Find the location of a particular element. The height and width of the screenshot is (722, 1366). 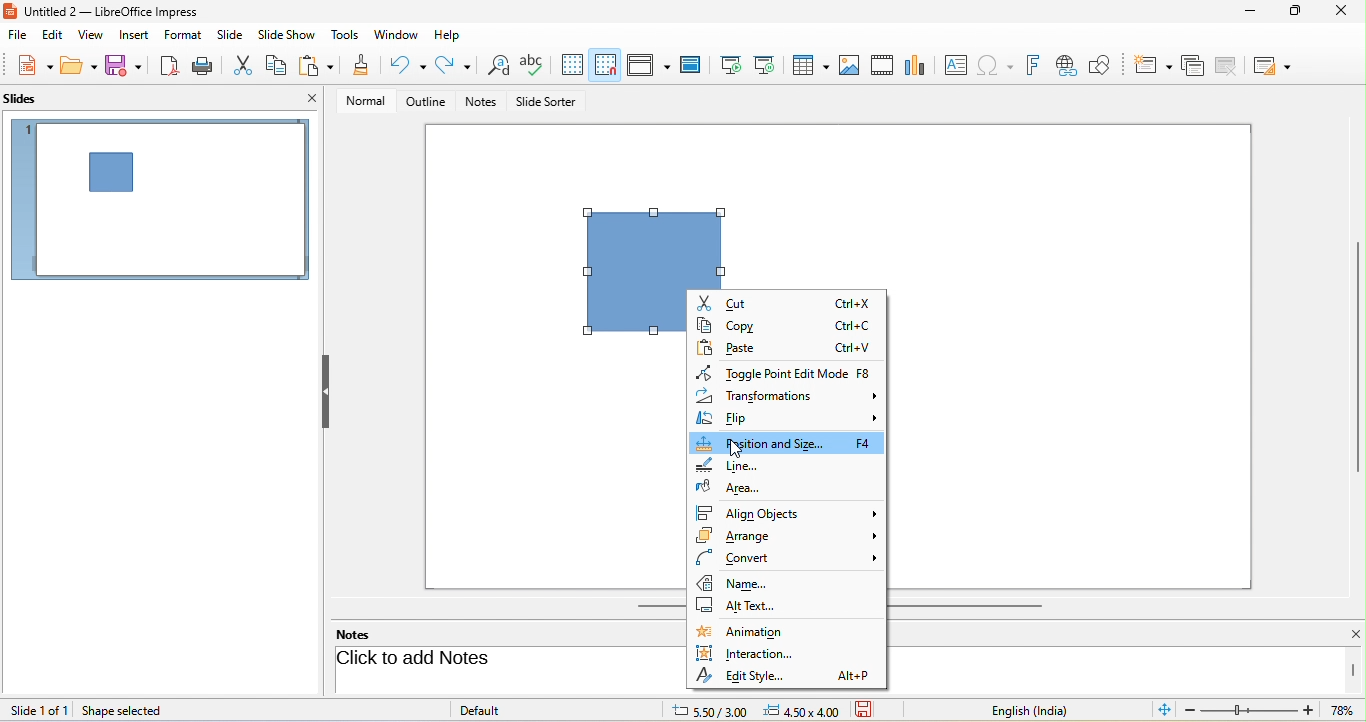

flip is located at coordinates (791, 417).